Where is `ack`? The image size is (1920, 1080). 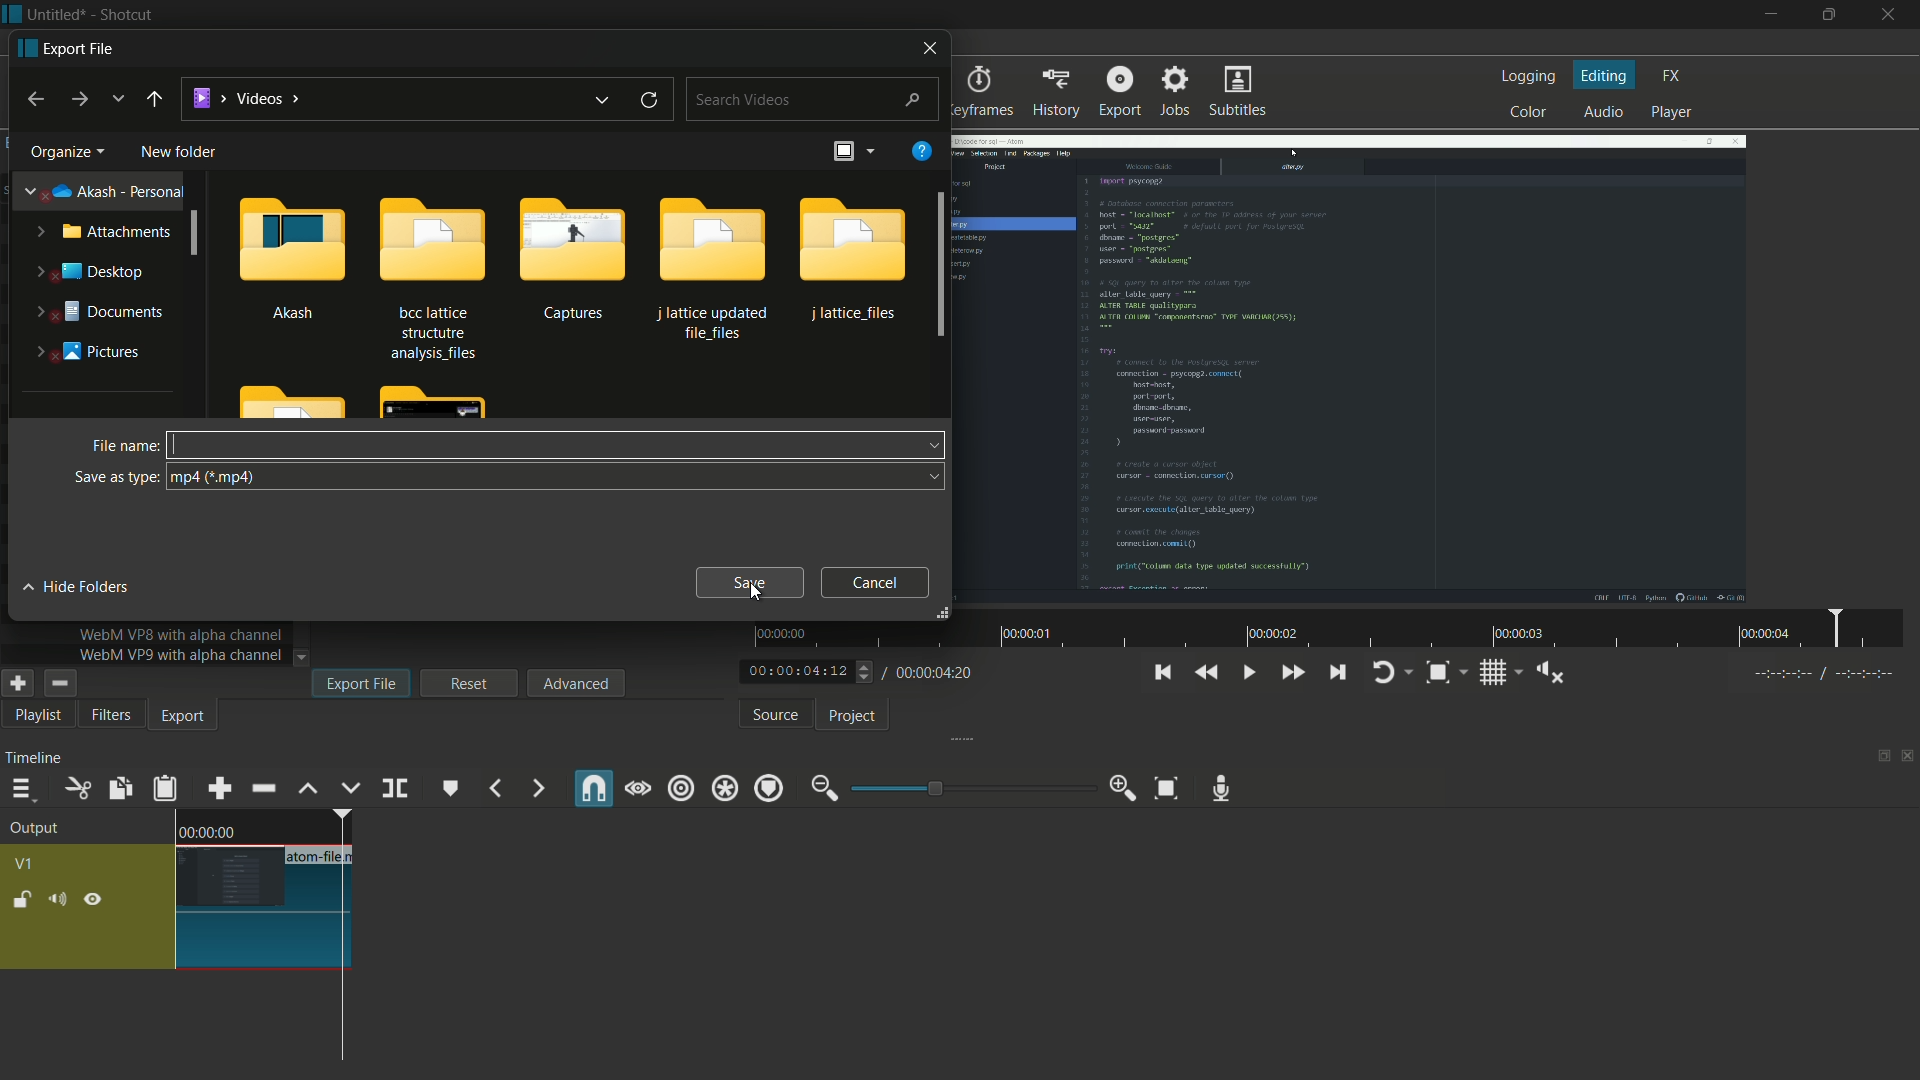 ack is located at coordinates (153, 100).